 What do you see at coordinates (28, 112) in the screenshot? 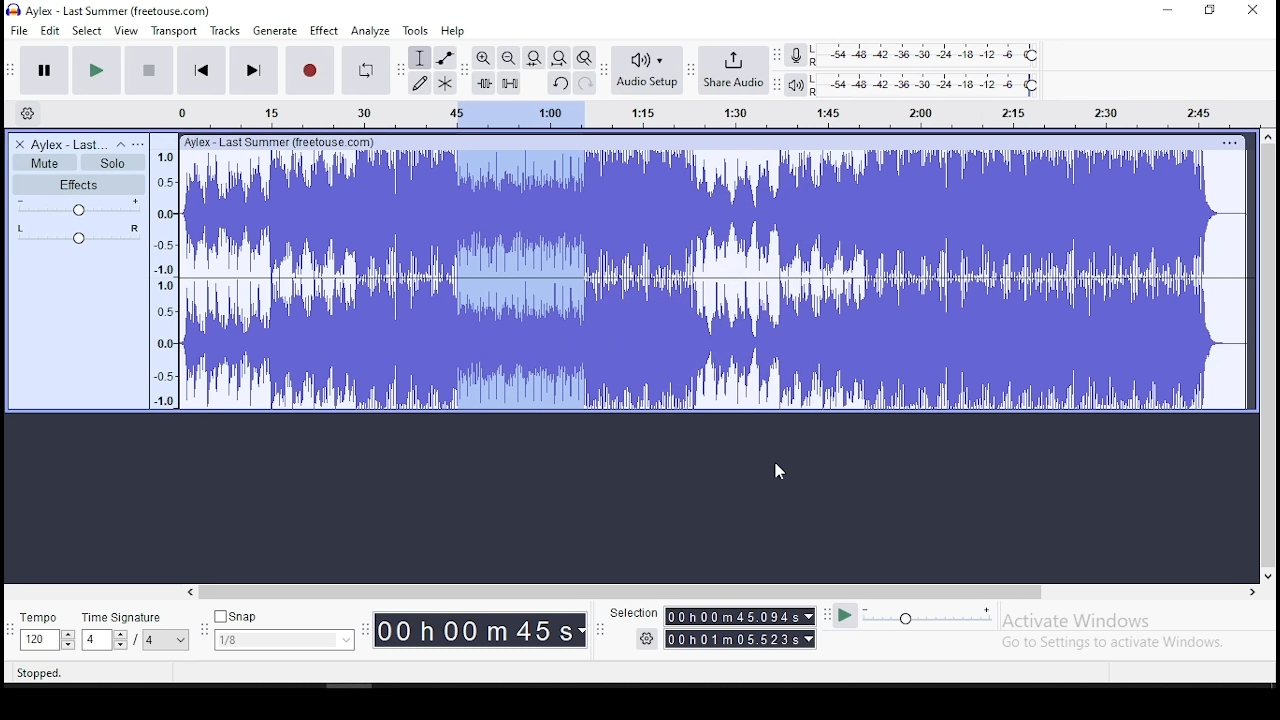
I see `timeline settings` at bounding box center [28, 112].